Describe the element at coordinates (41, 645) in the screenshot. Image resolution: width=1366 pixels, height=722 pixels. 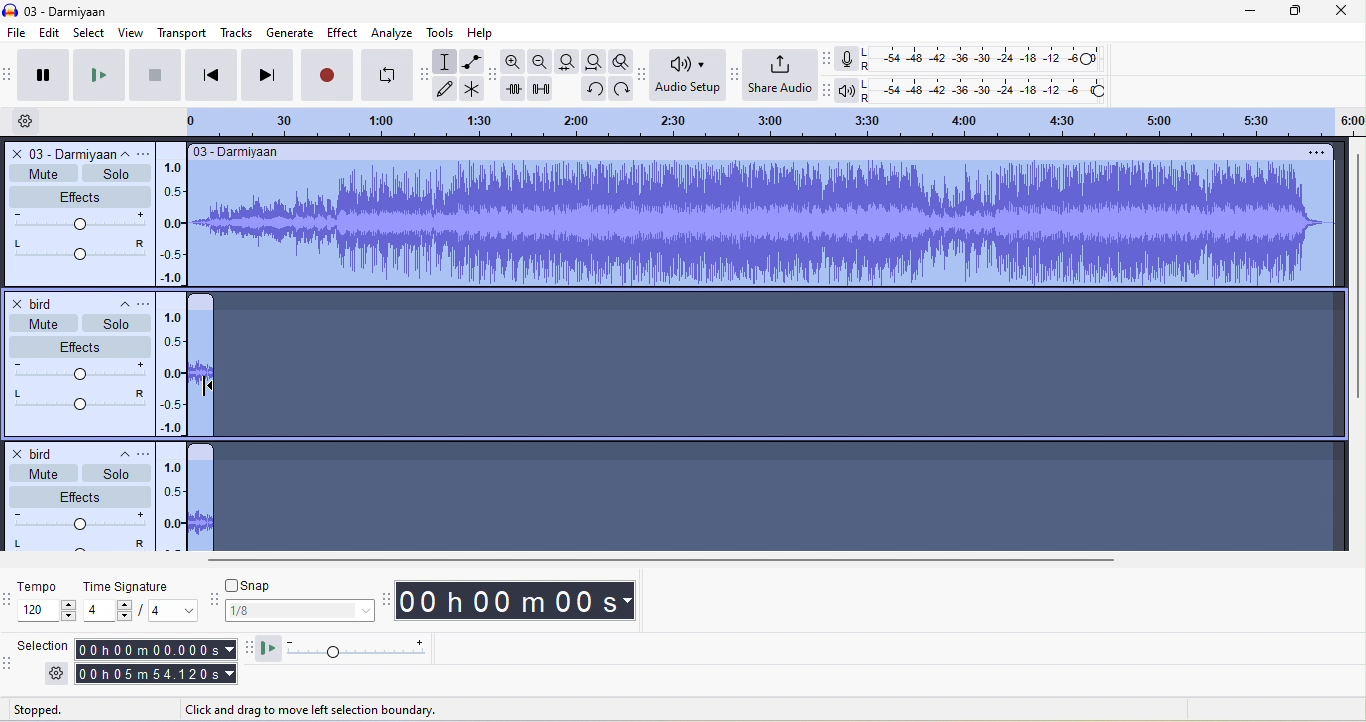
I see `selection` at that location.